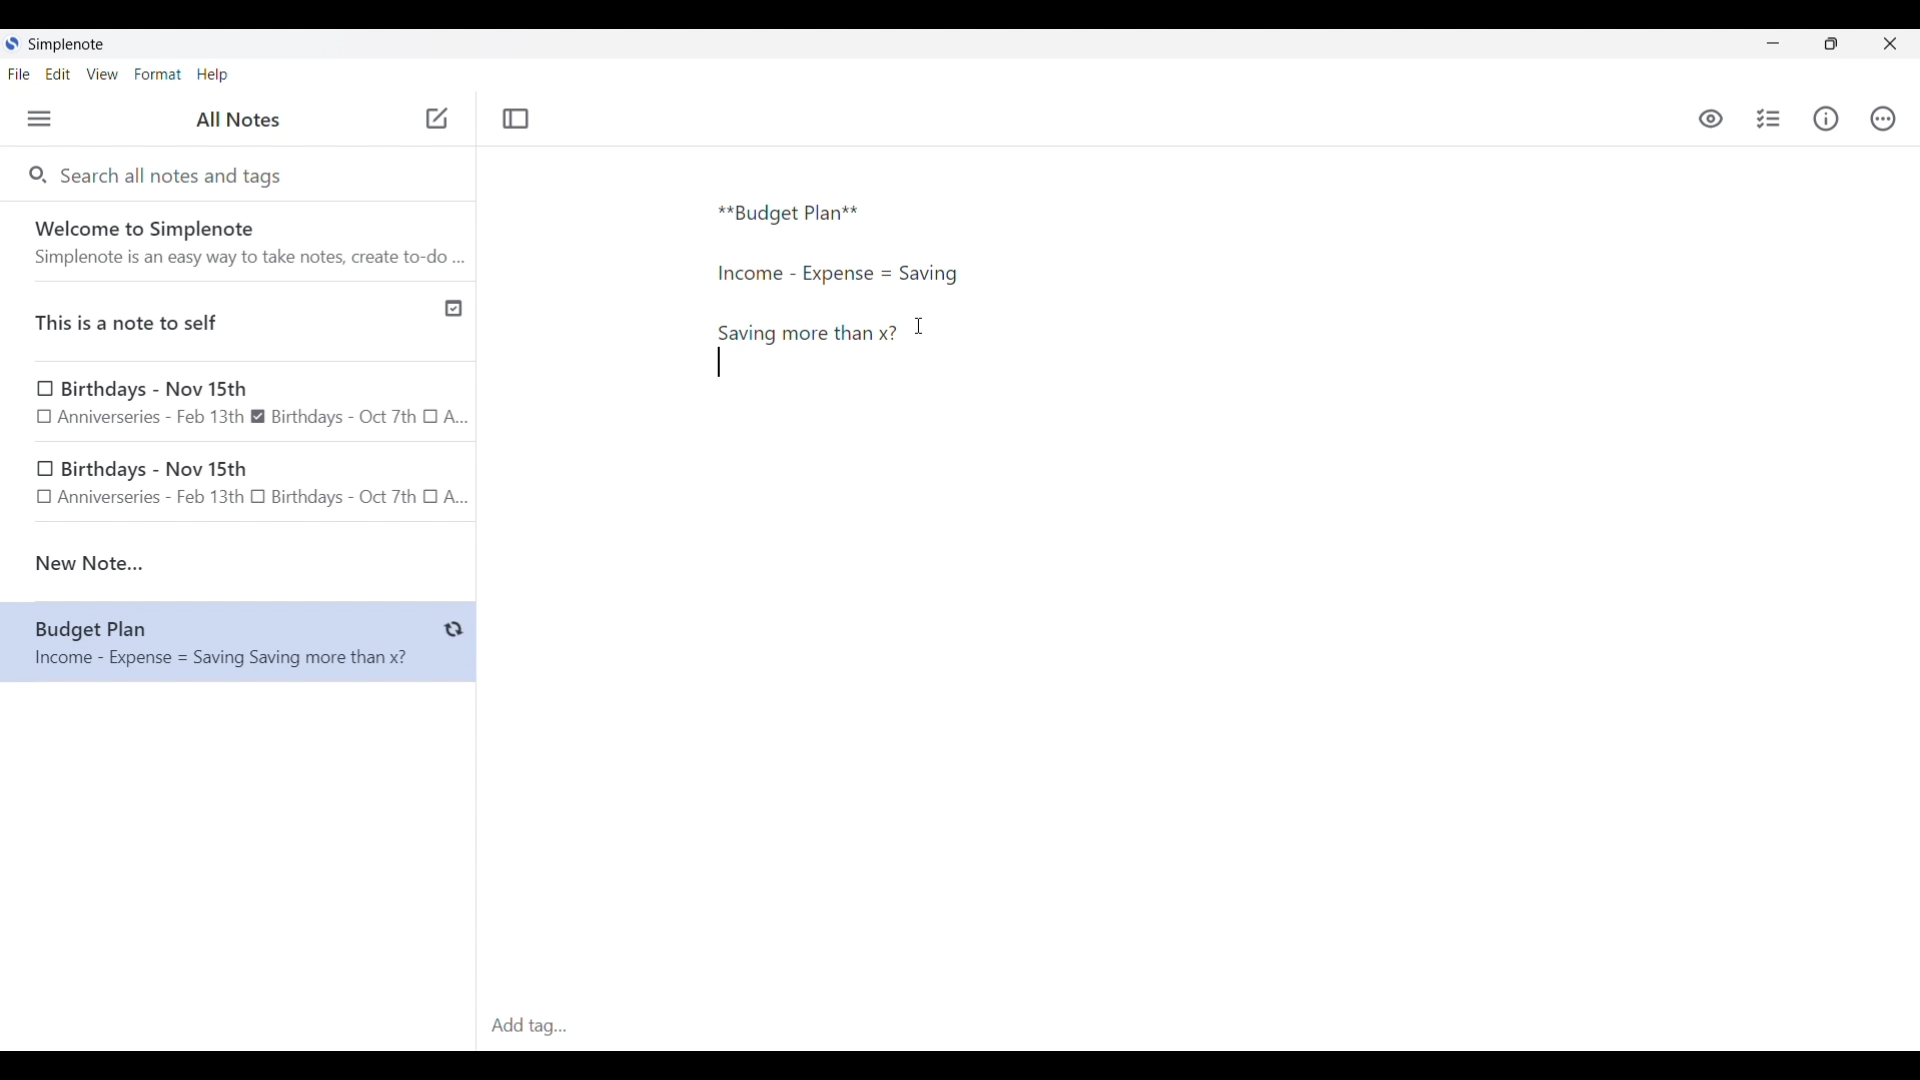 The image size is (1920, 1080). What do you see at coordinates (1711, 119) in the screenshot?
I see `Toggle to see markdown preview` at bounding box center [1711, 119].